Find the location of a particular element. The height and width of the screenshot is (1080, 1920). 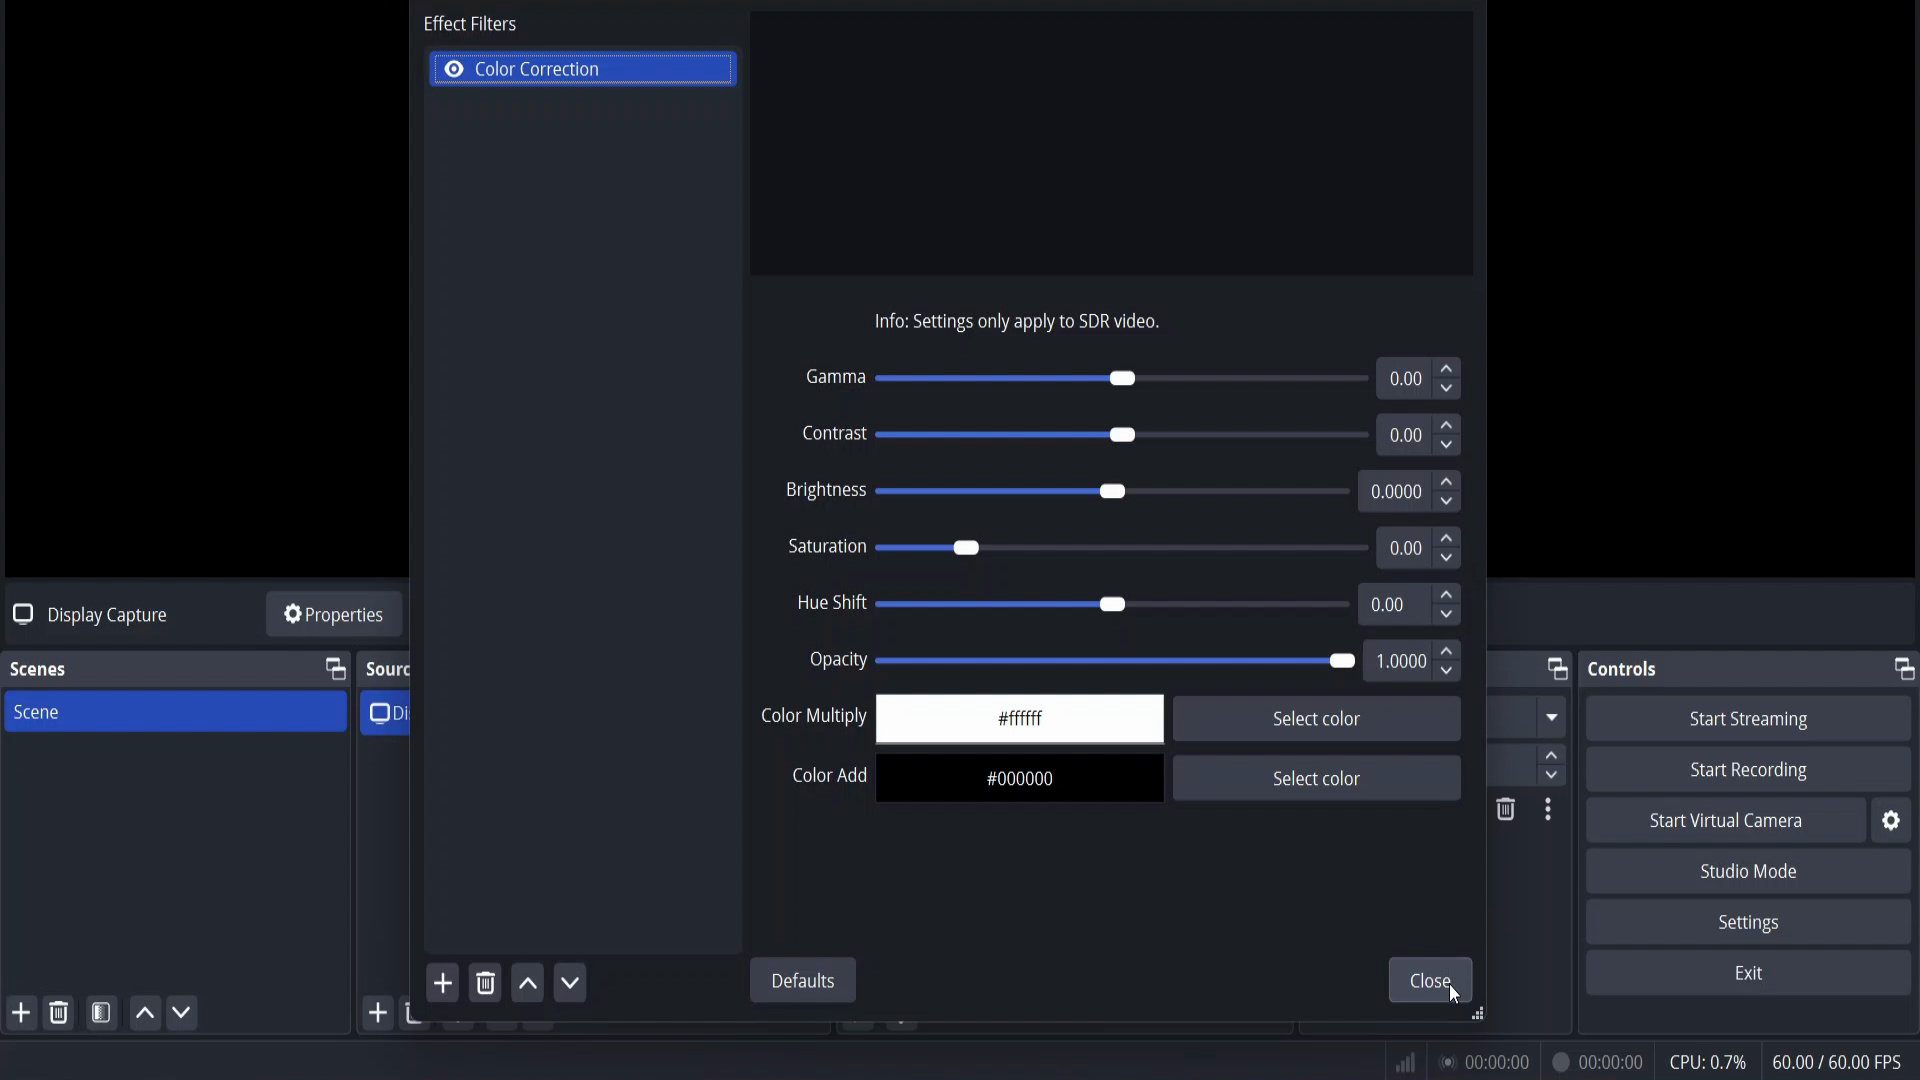

remove selected scene is located at coordinates (61, 1012).